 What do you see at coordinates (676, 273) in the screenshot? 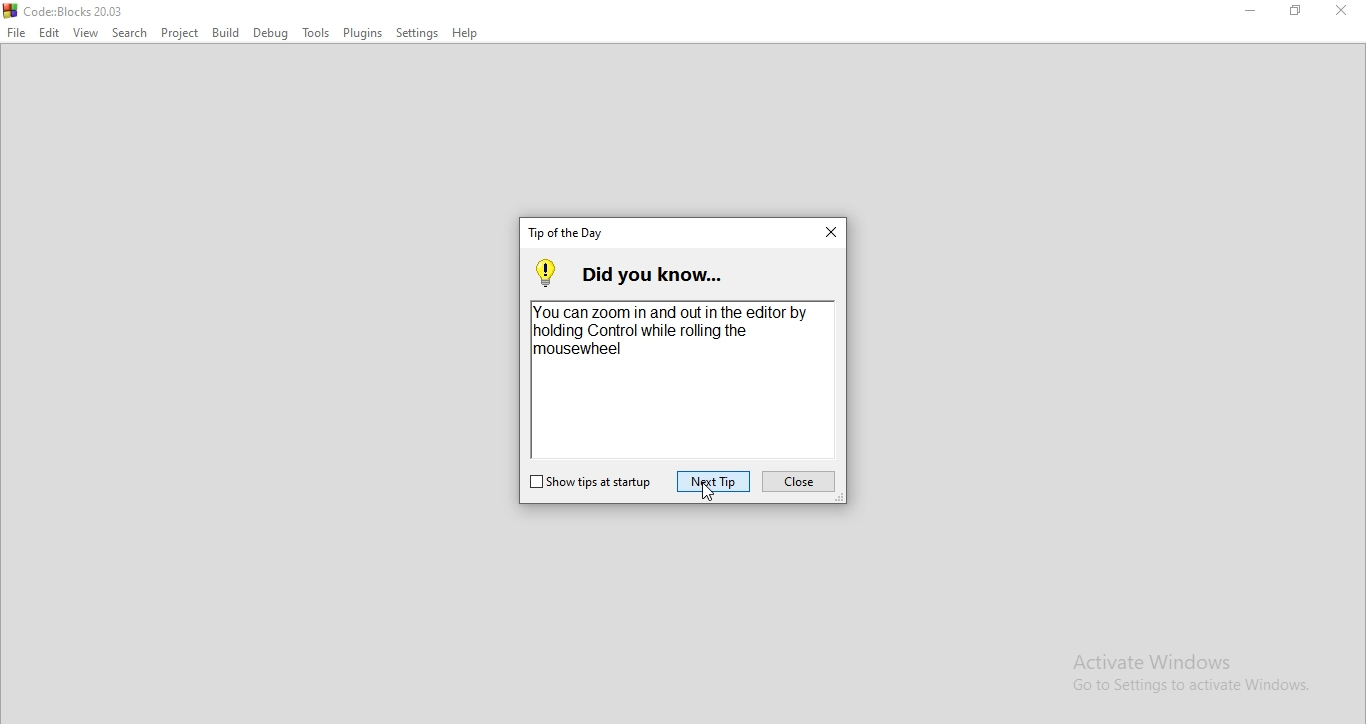
I see `did you know` at bounding box center [676, 273].